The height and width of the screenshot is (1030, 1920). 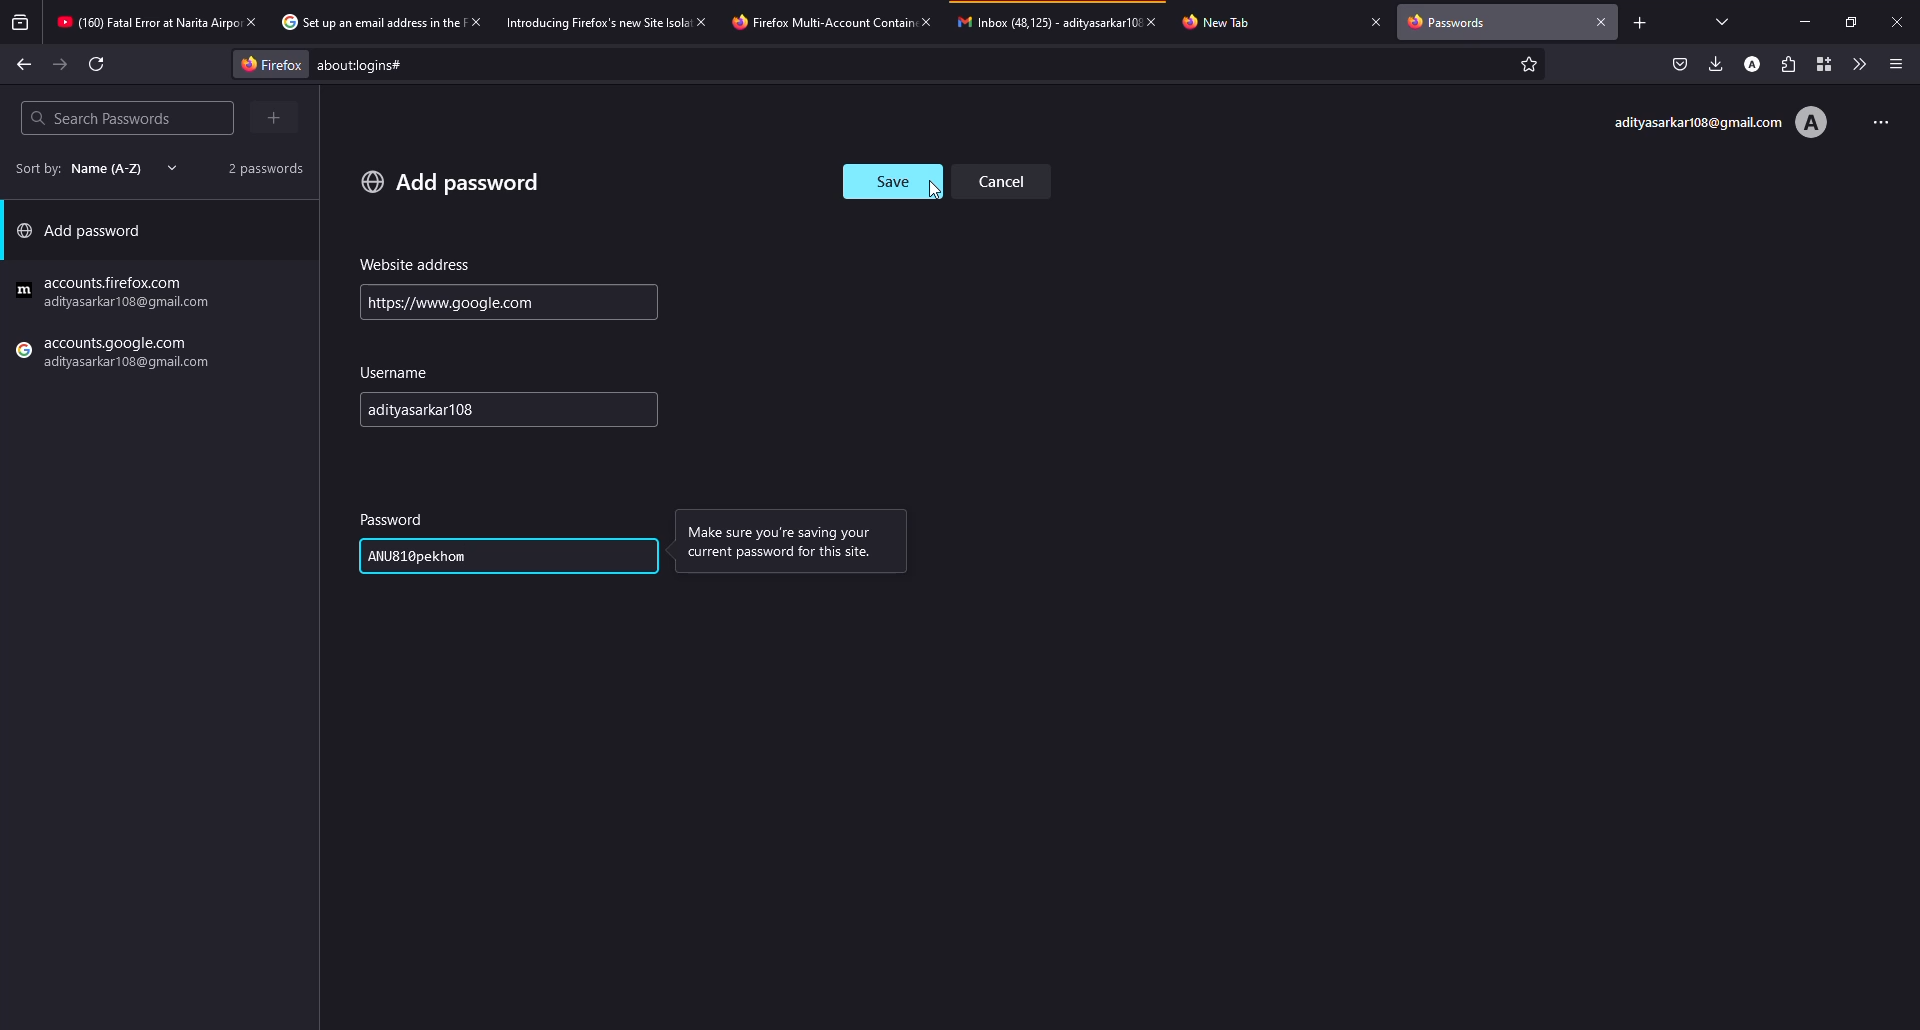 I want to click on close, so click(x=250, y=21).